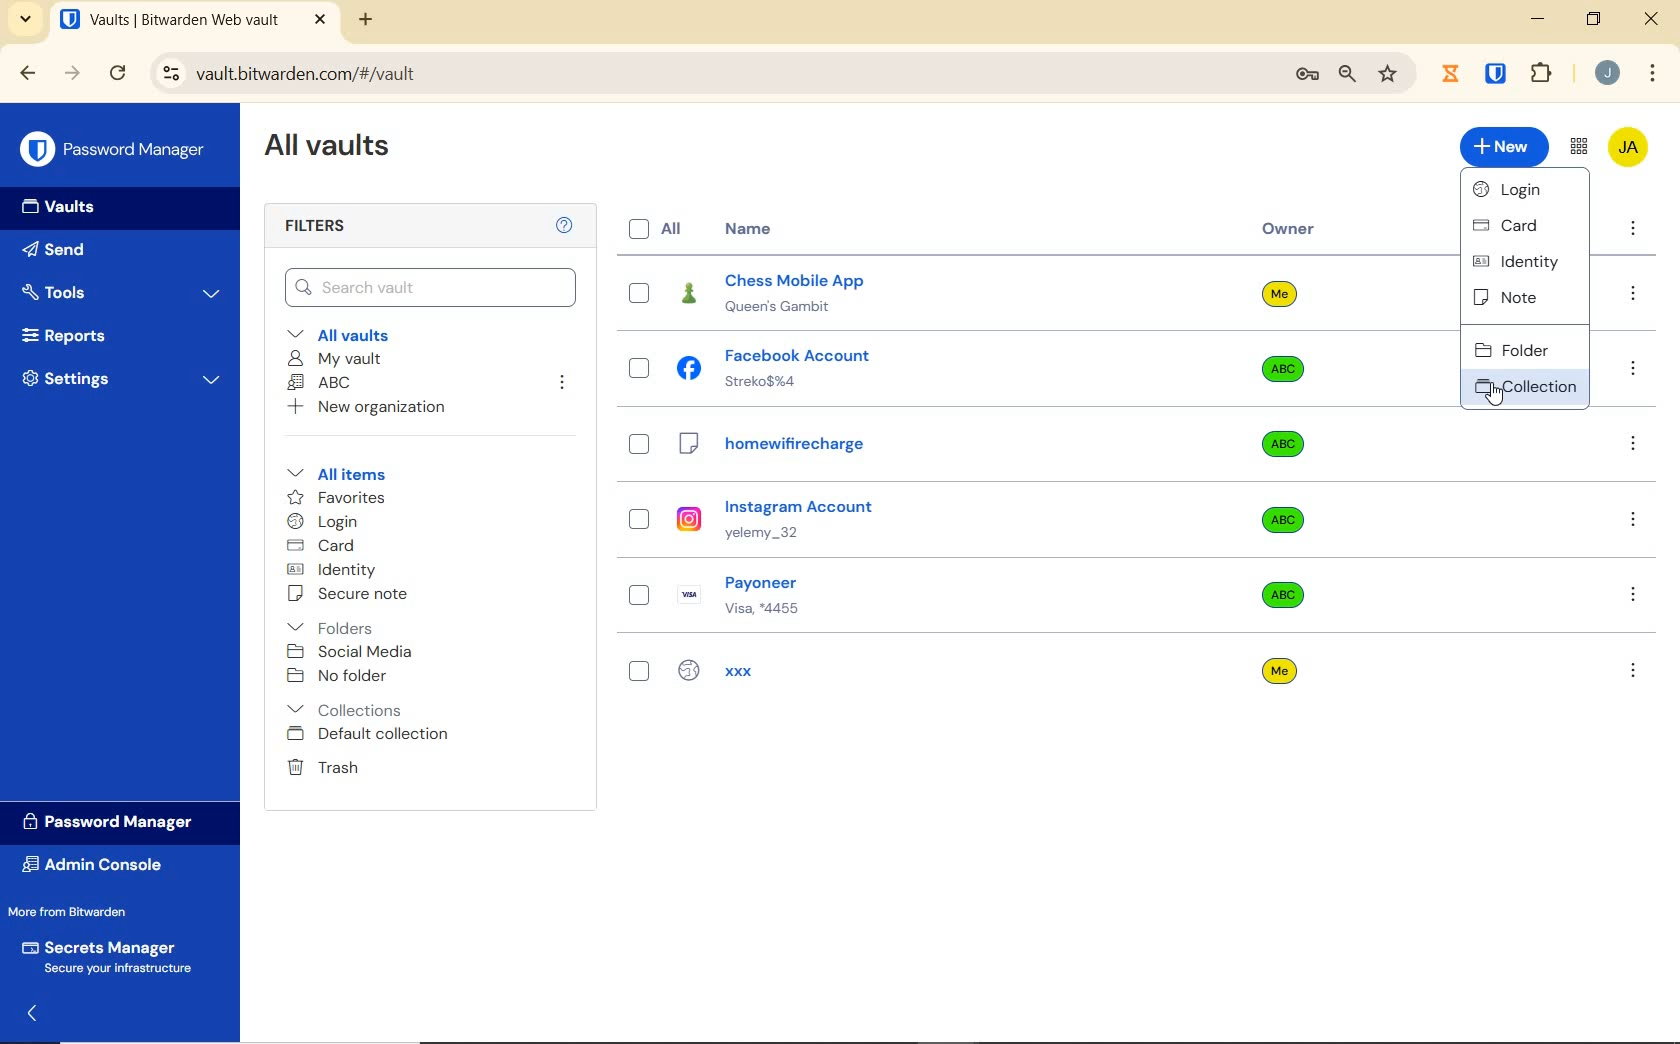 This screenshot has height=1044, width=1680. I want to click on login, so click(1520, 189).